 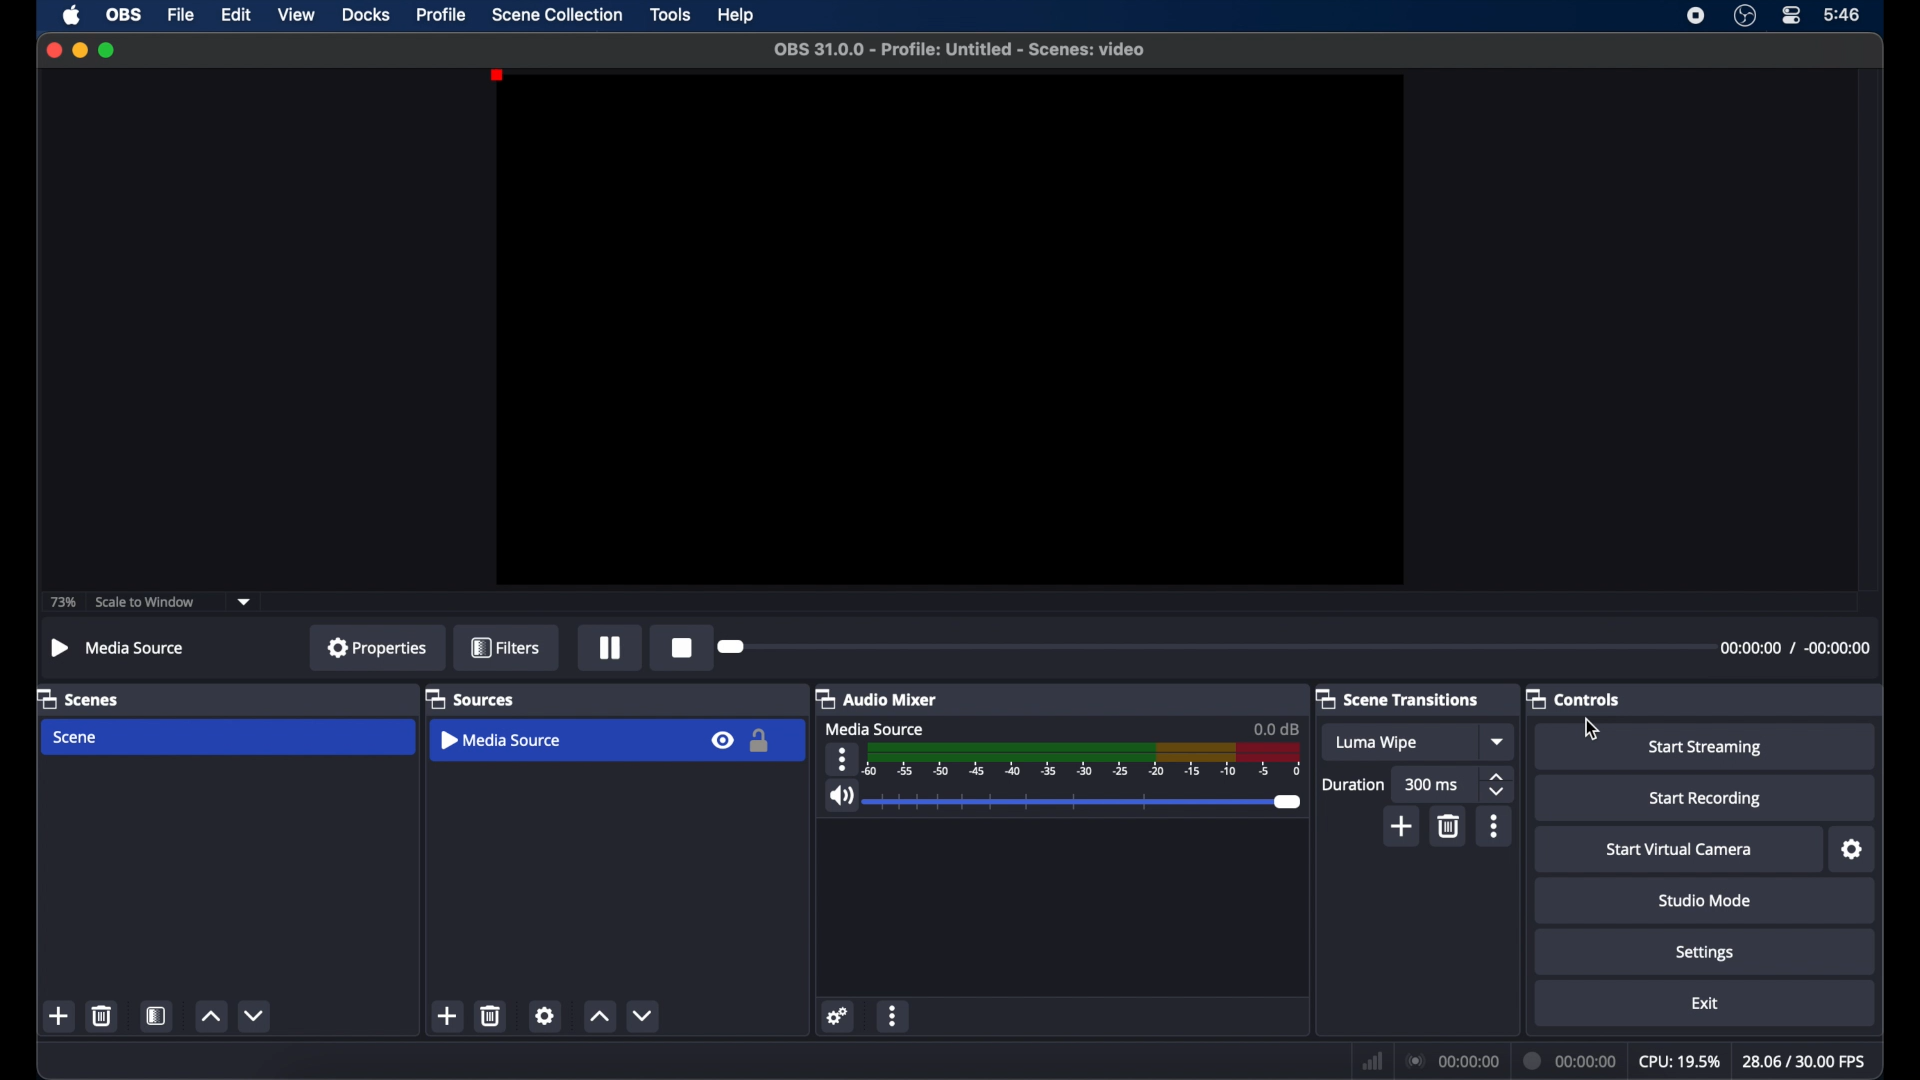 What do you see at coordinates (1086, 802) in the screenshot?
I see `slider` at bounding box center [1086, 802].